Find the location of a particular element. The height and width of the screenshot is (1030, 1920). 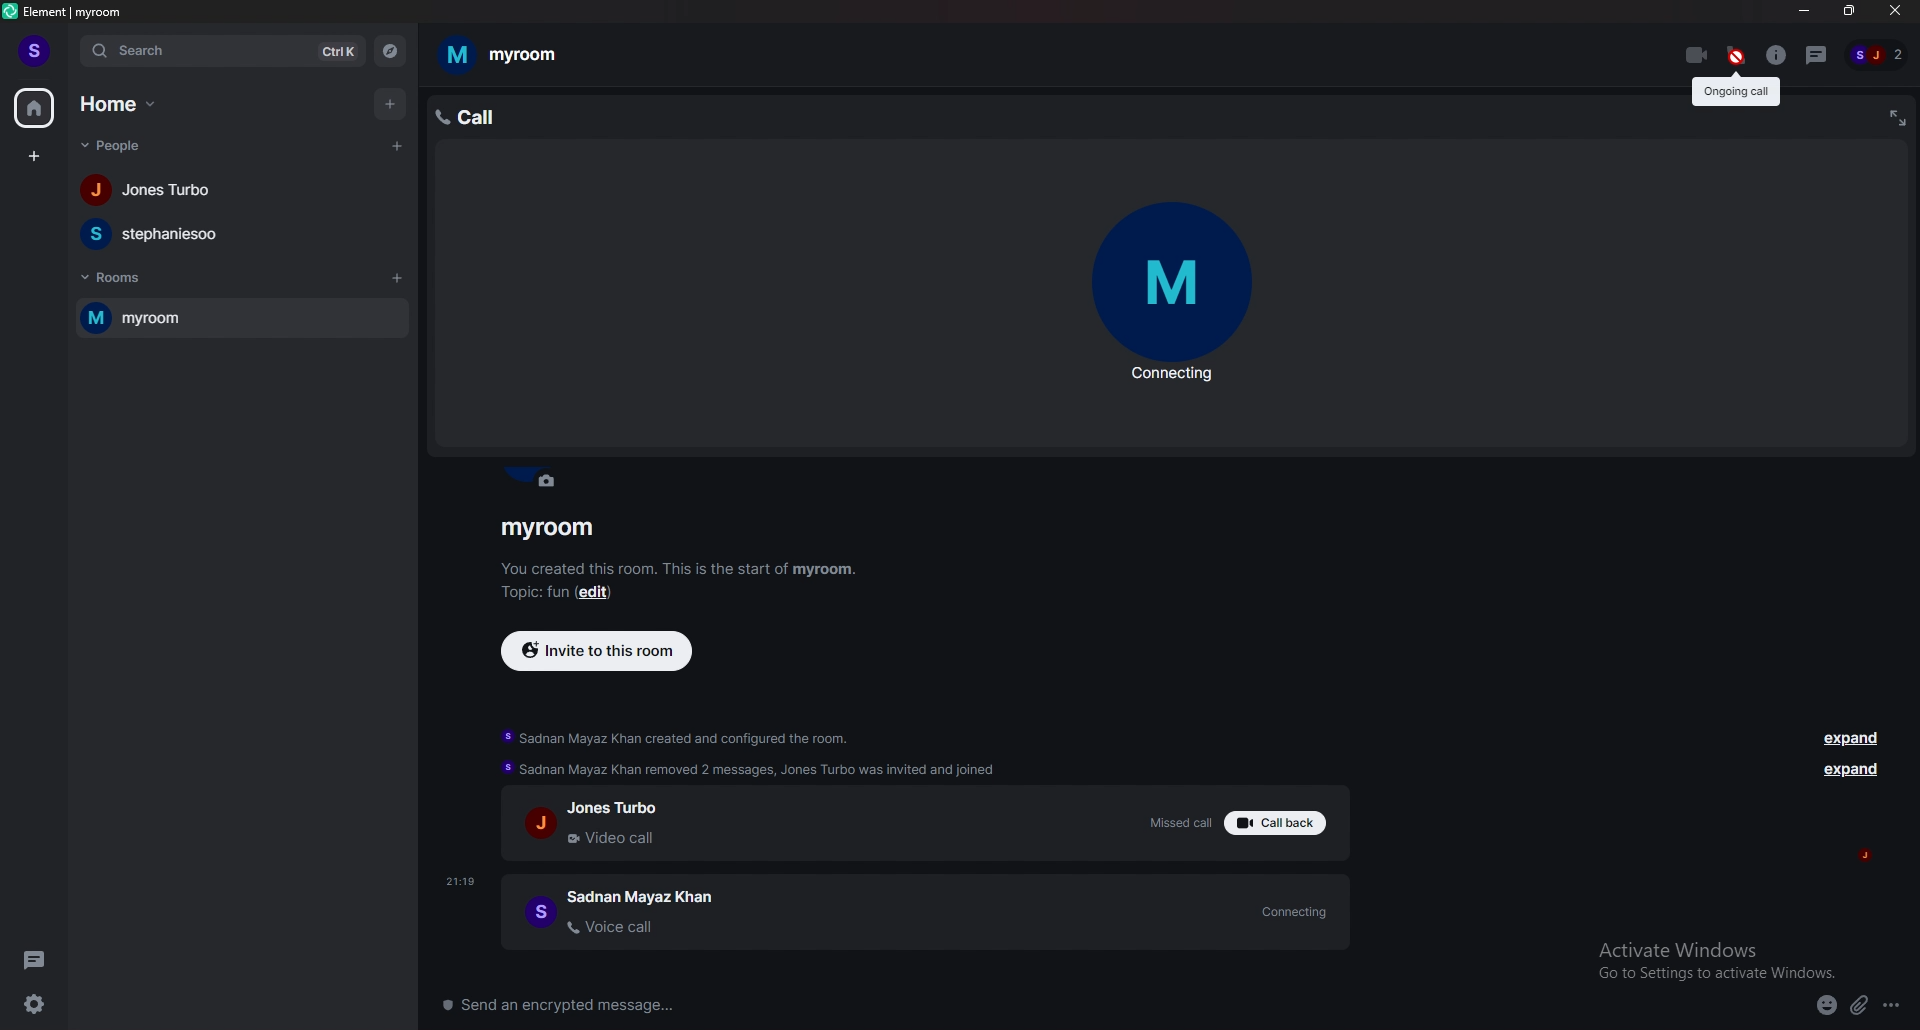

myroom is located at coordinates (207, 319).